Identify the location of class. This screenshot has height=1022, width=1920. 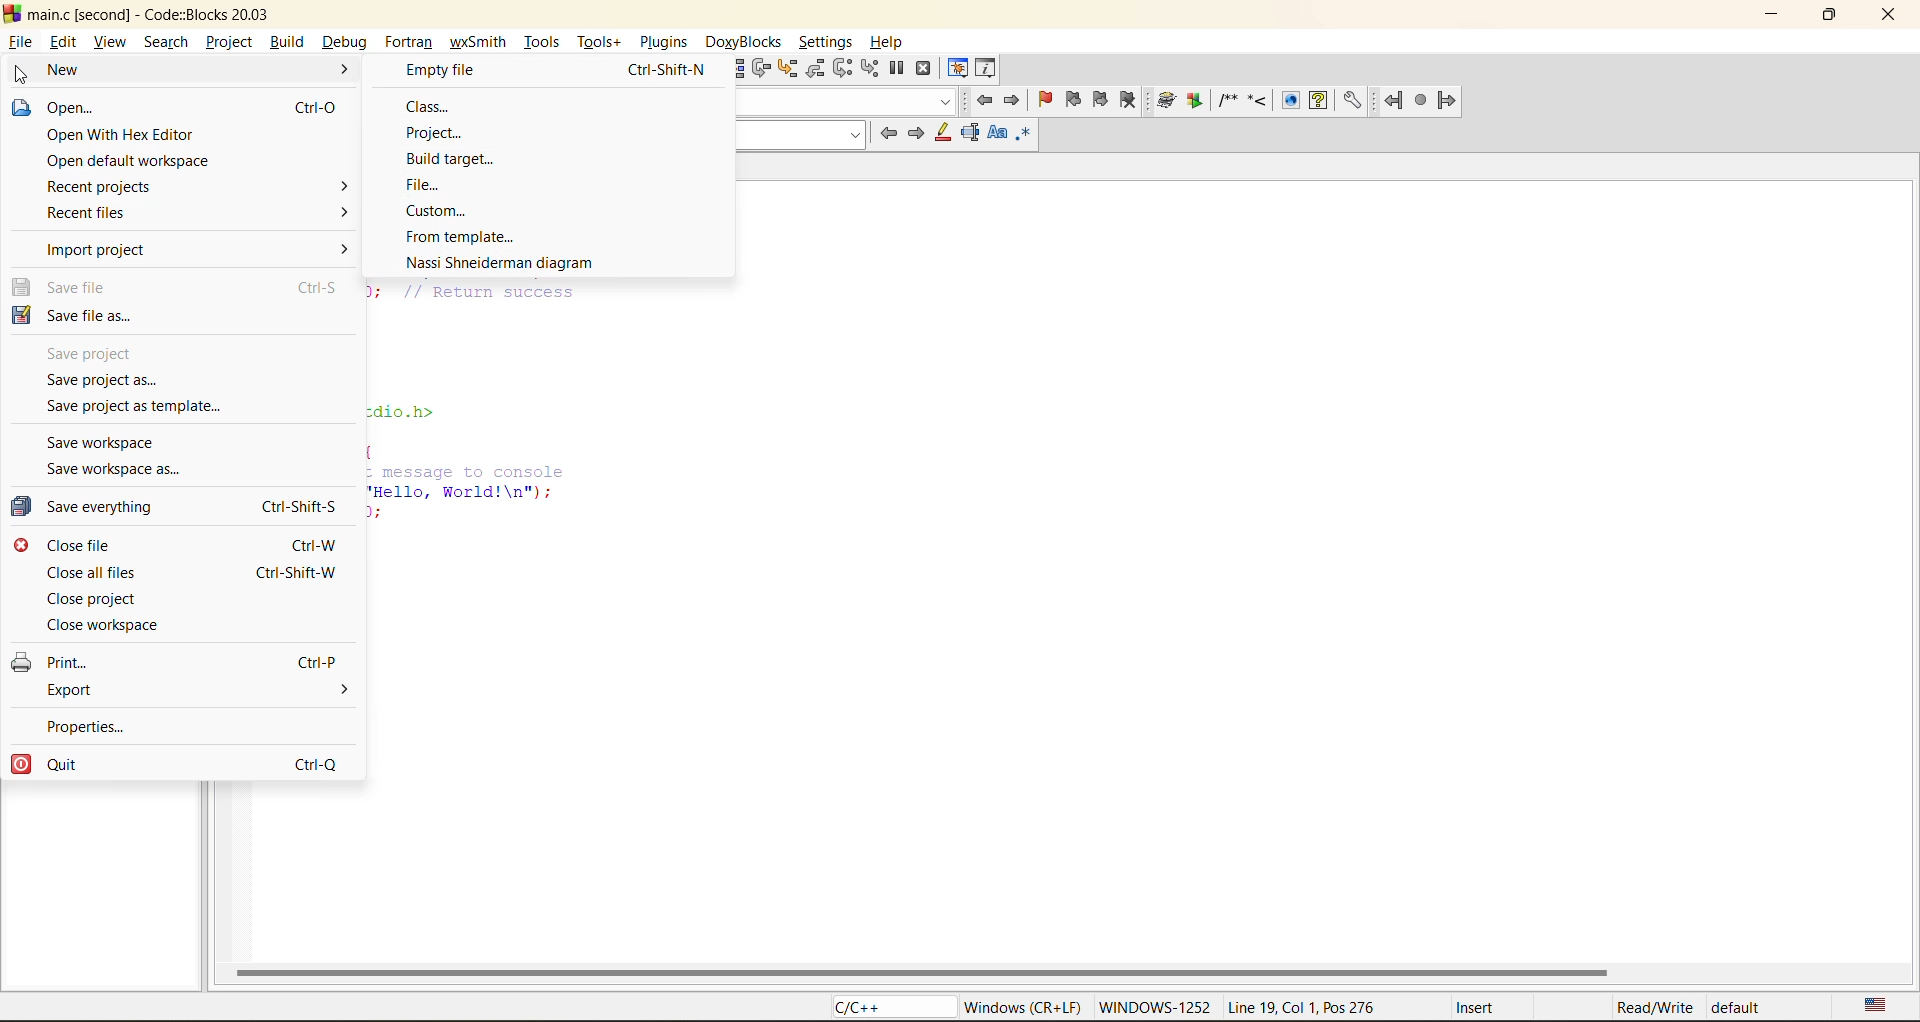
(452, 104).